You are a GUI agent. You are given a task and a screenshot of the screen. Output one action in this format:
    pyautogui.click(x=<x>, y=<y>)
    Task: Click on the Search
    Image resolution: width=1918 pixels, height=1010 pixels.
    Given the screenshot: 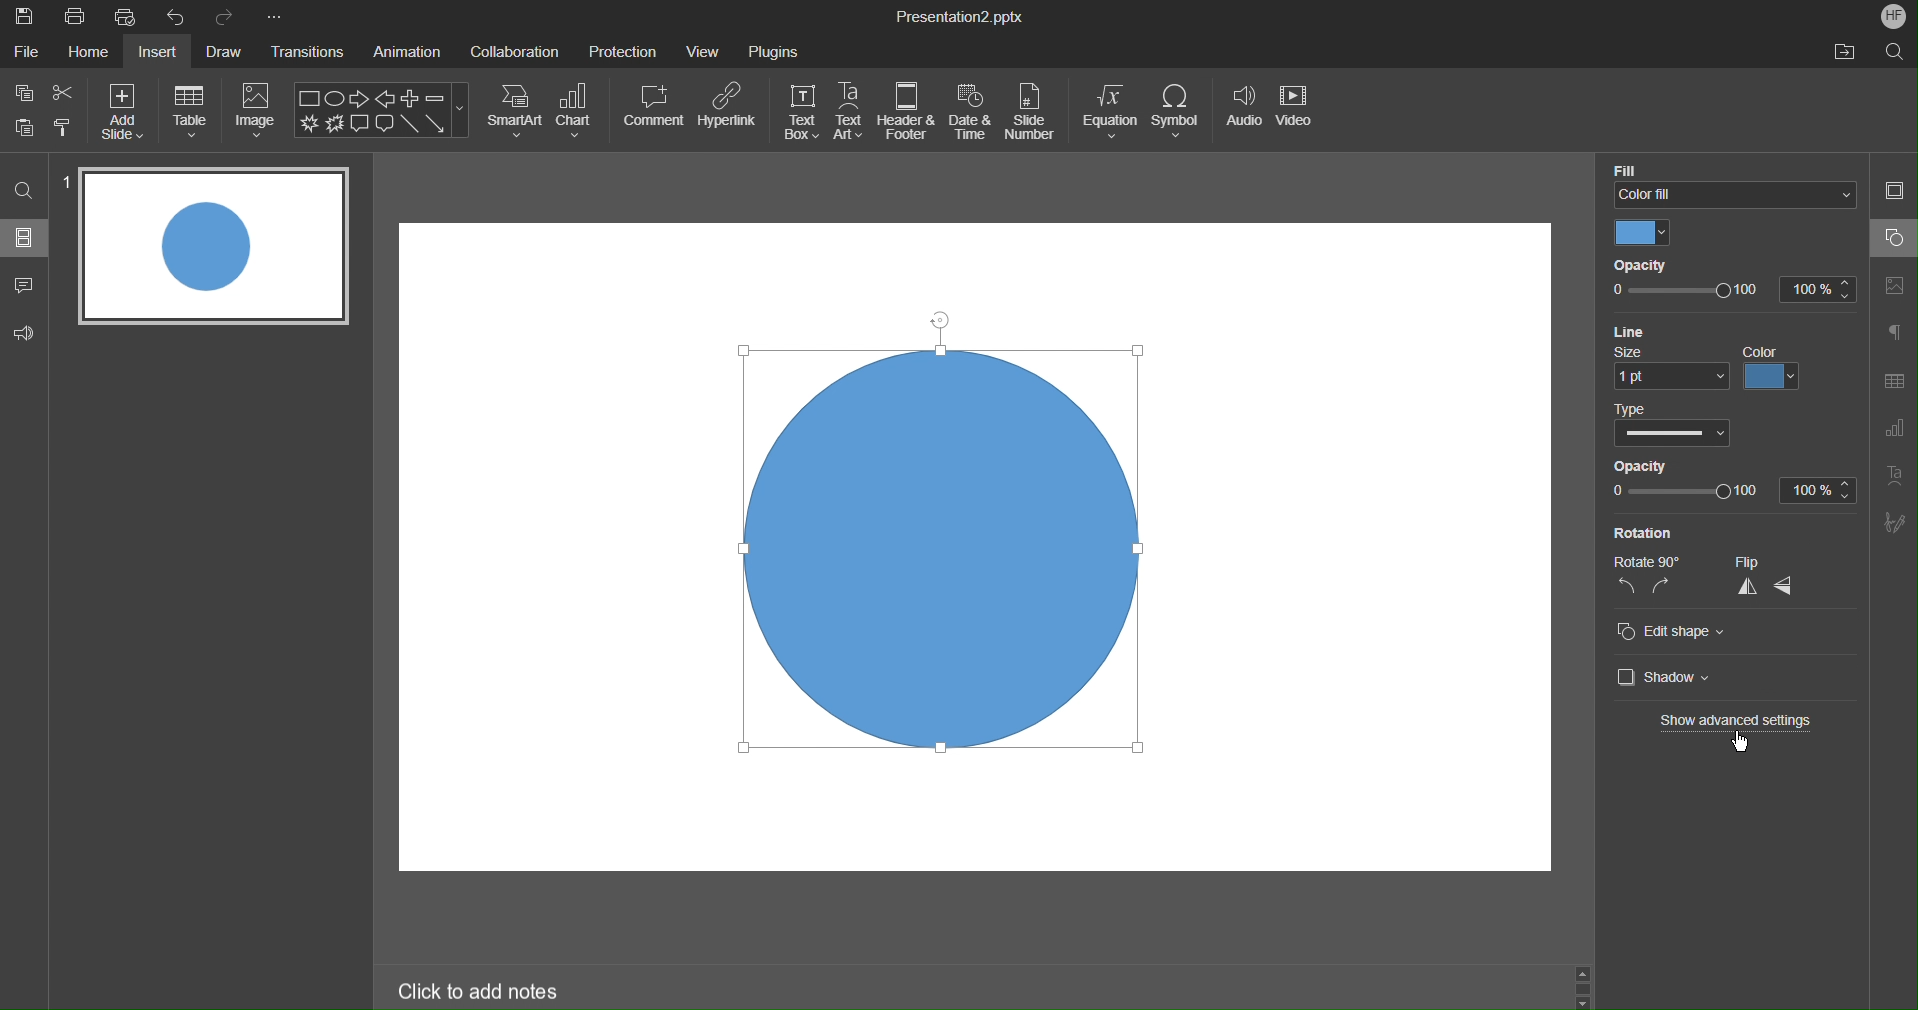 What is the action you would take?
    pyautogui.click(x=1895, y=51)
    